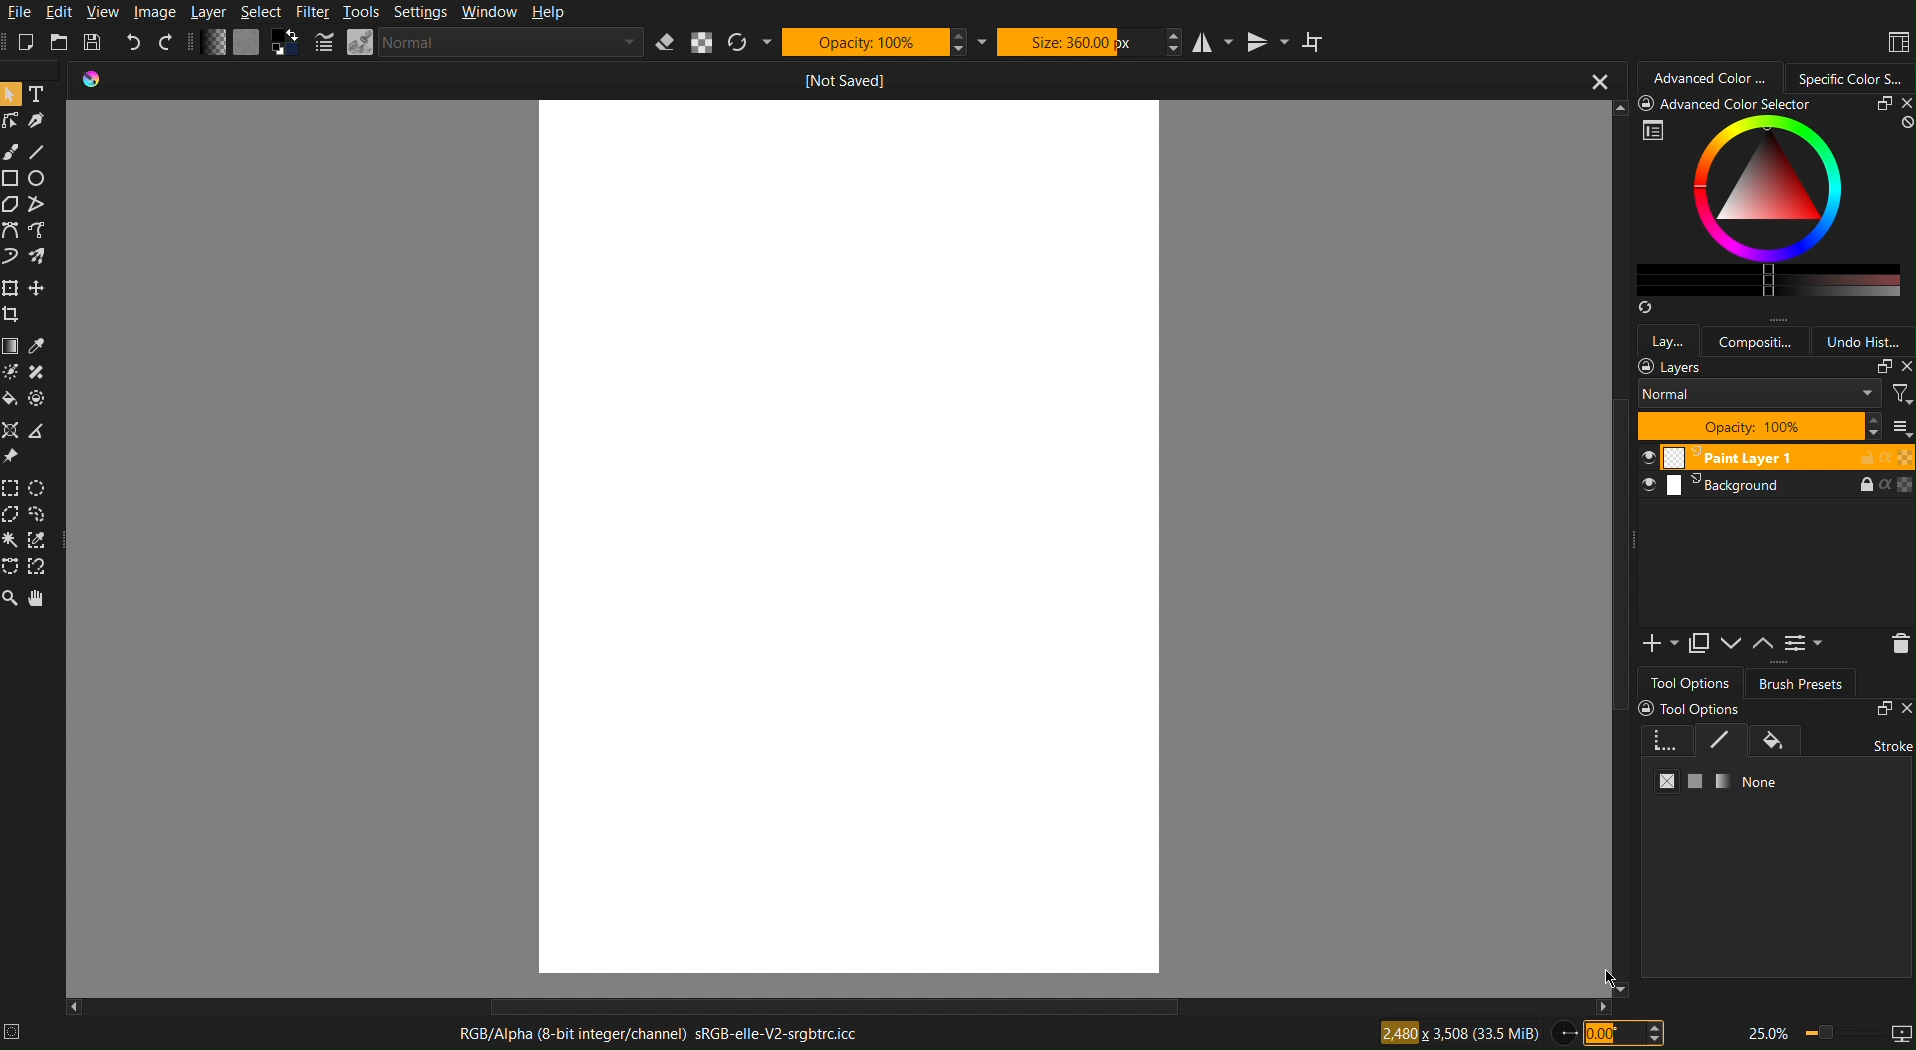 This screenshot has width=1916, height=1050. Describe the element at coordinates (875, 41) in the screenshot. I see `Opacity` at that location.